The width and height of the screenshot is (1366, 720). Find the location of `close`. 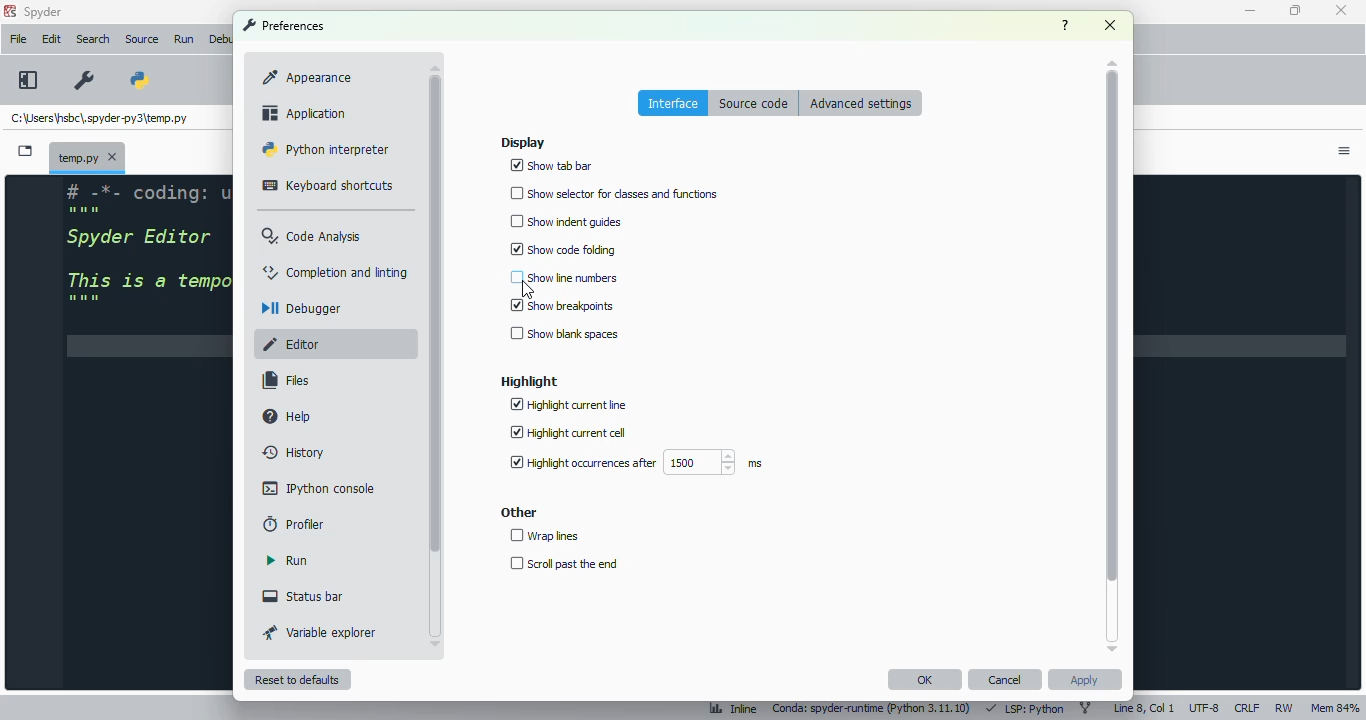

close is located at coordinates (1109, 25).